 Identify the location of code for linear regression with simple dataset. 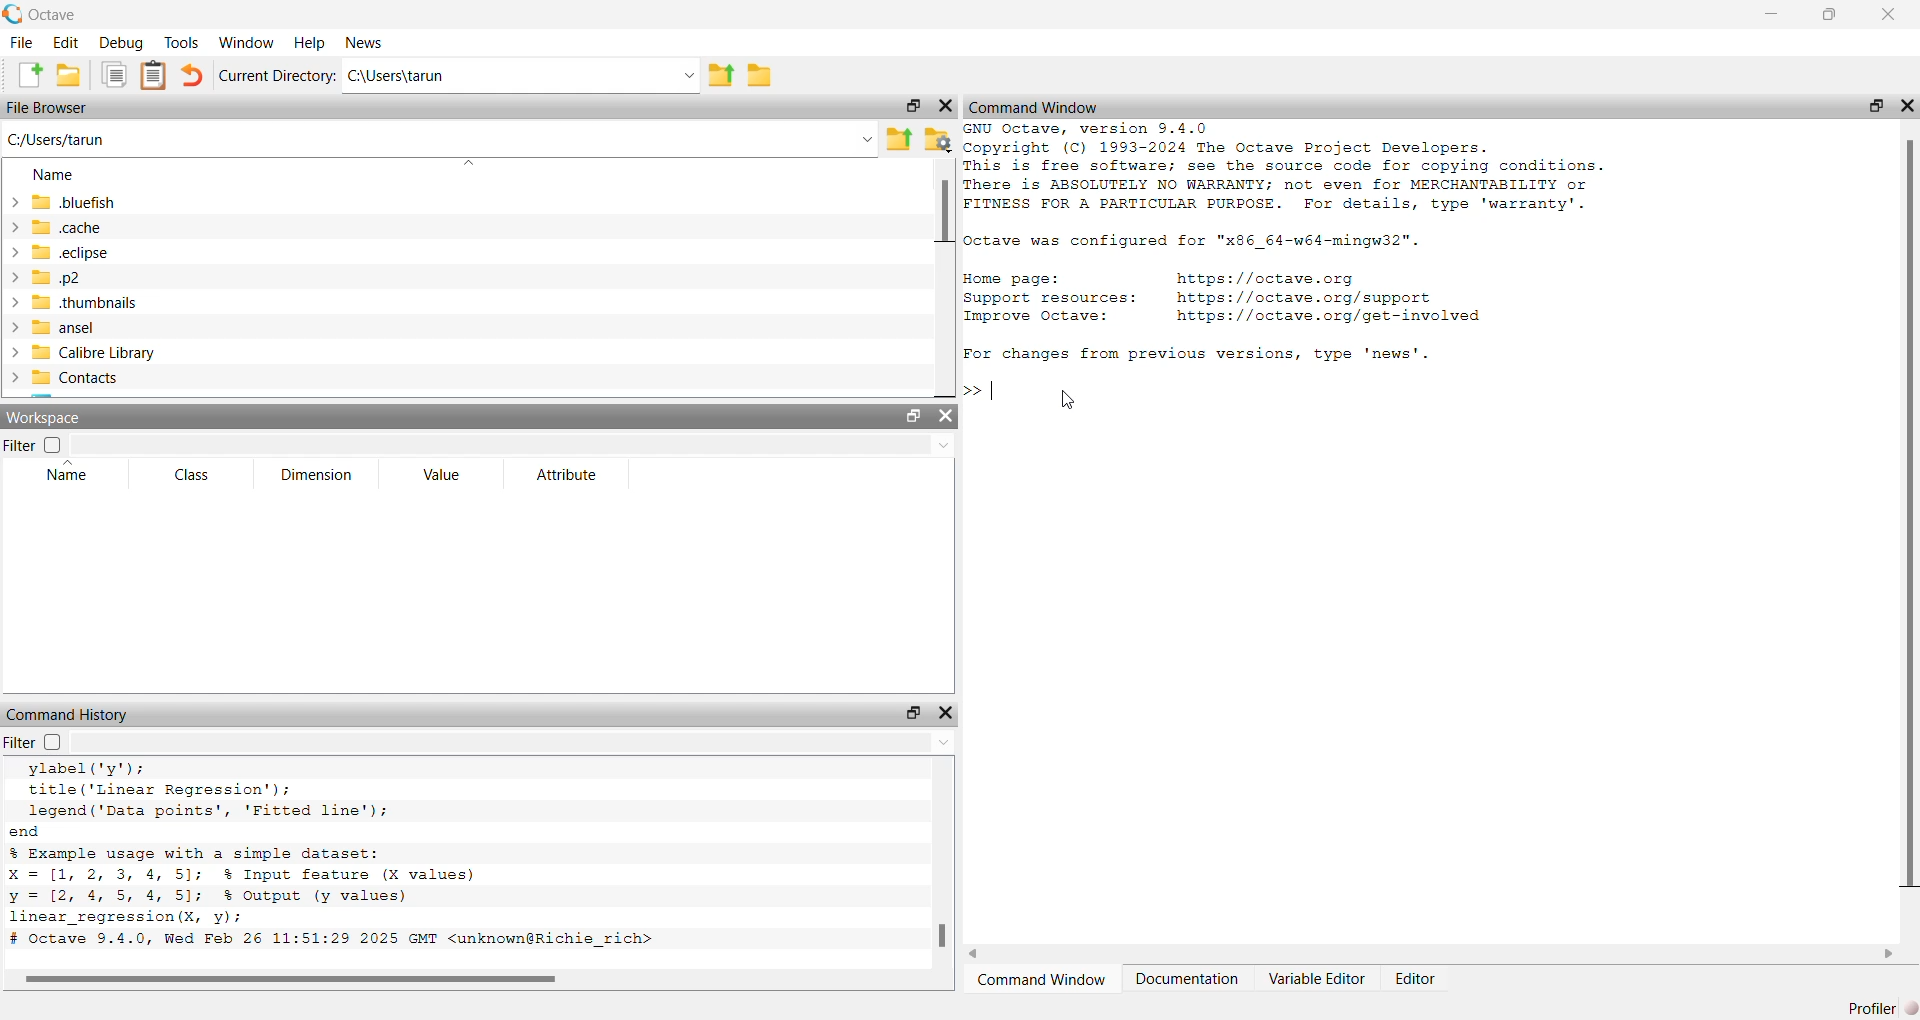
(277, 887).